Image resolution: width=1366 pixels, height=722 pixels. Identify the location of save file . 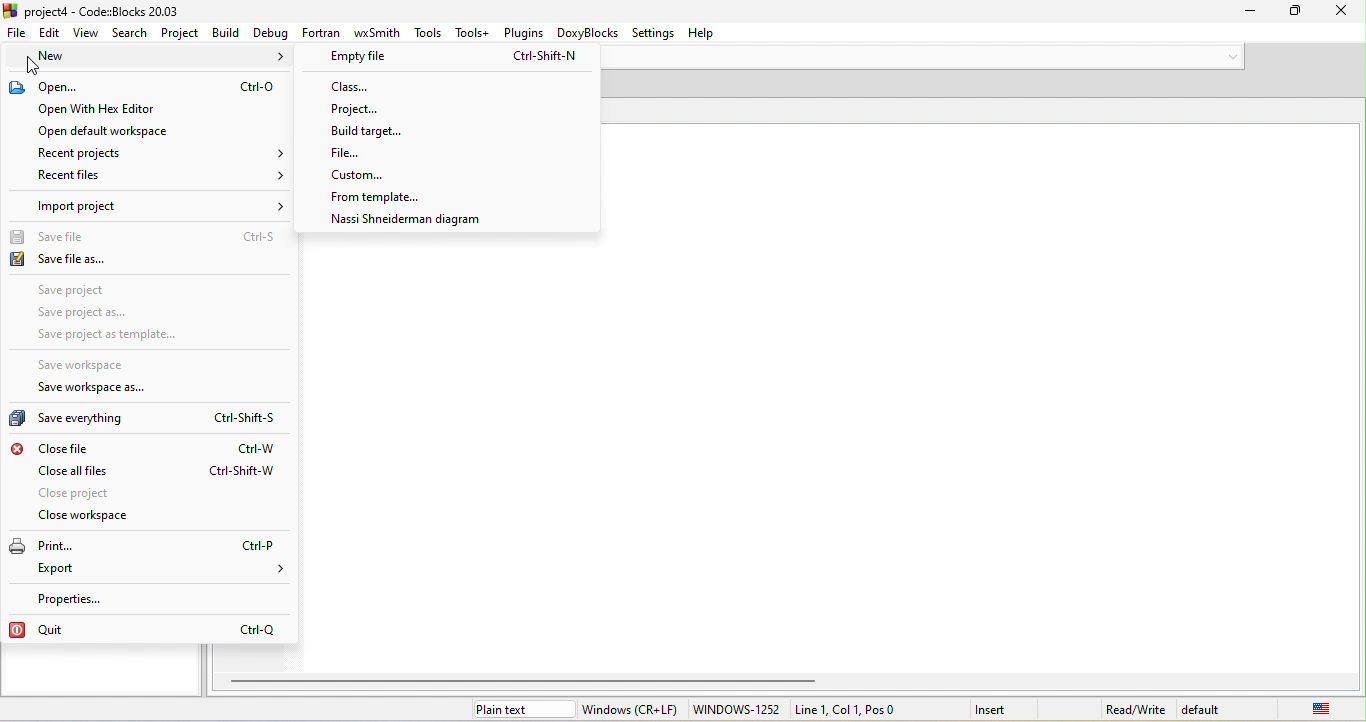
(152, 234).